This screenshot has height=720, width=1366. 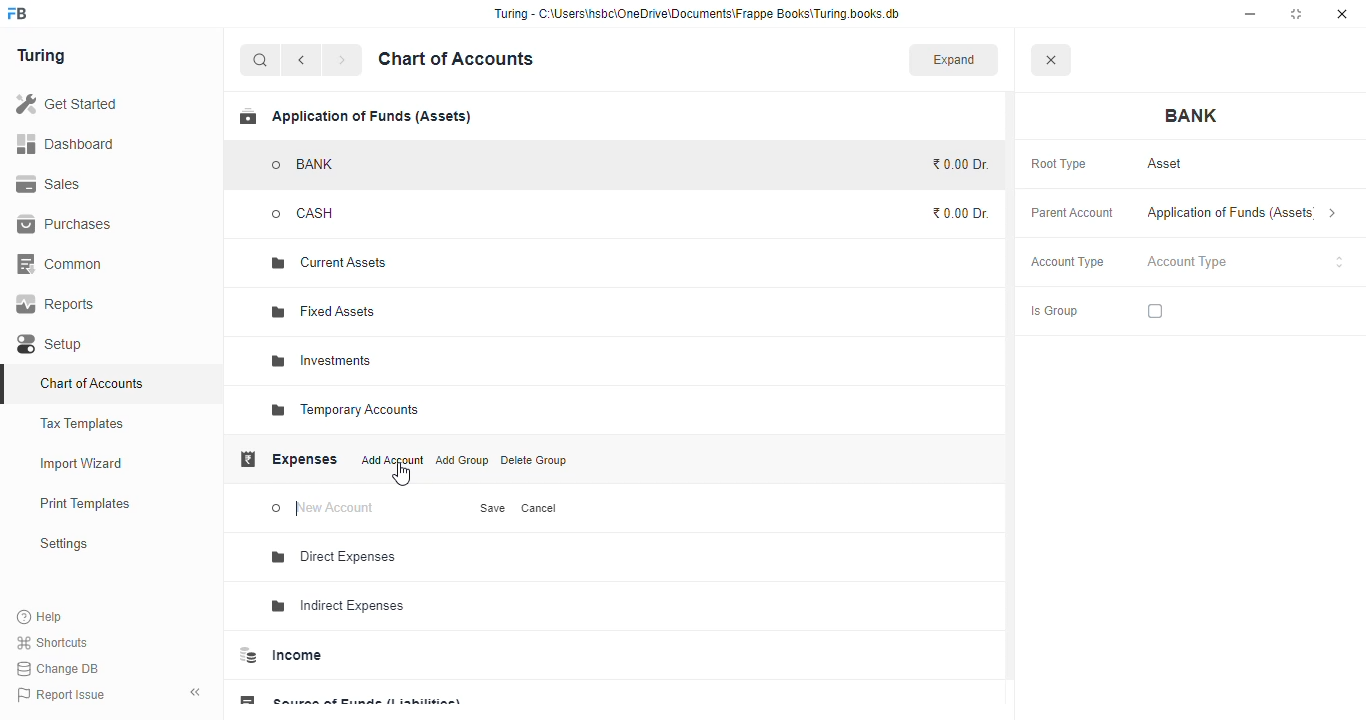 I want to click on is group, so click(x=1054, y=312).